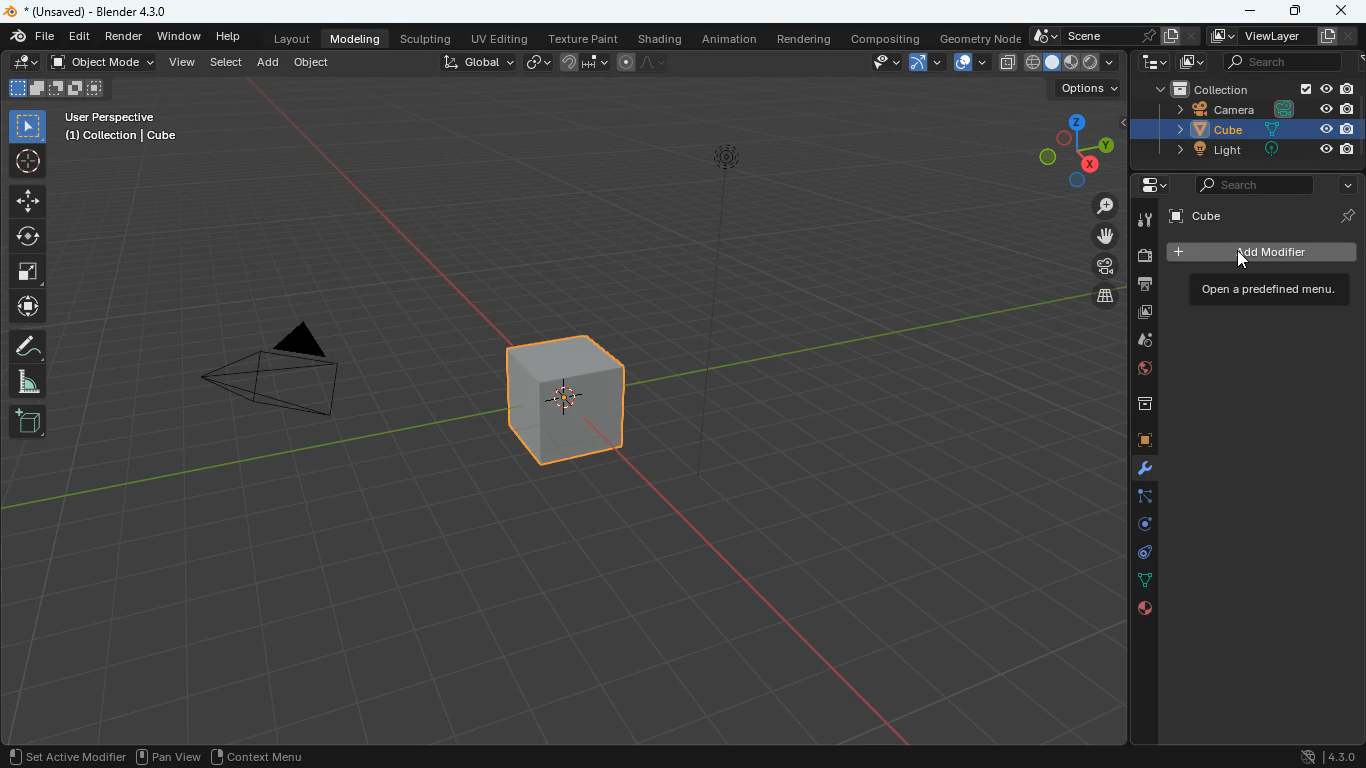 The height and width of the screenshot is (768, 1366). What do you see at coordinates (1006, 61) in the screenshot?
I see `copy` at bounding box center [1006, 61].